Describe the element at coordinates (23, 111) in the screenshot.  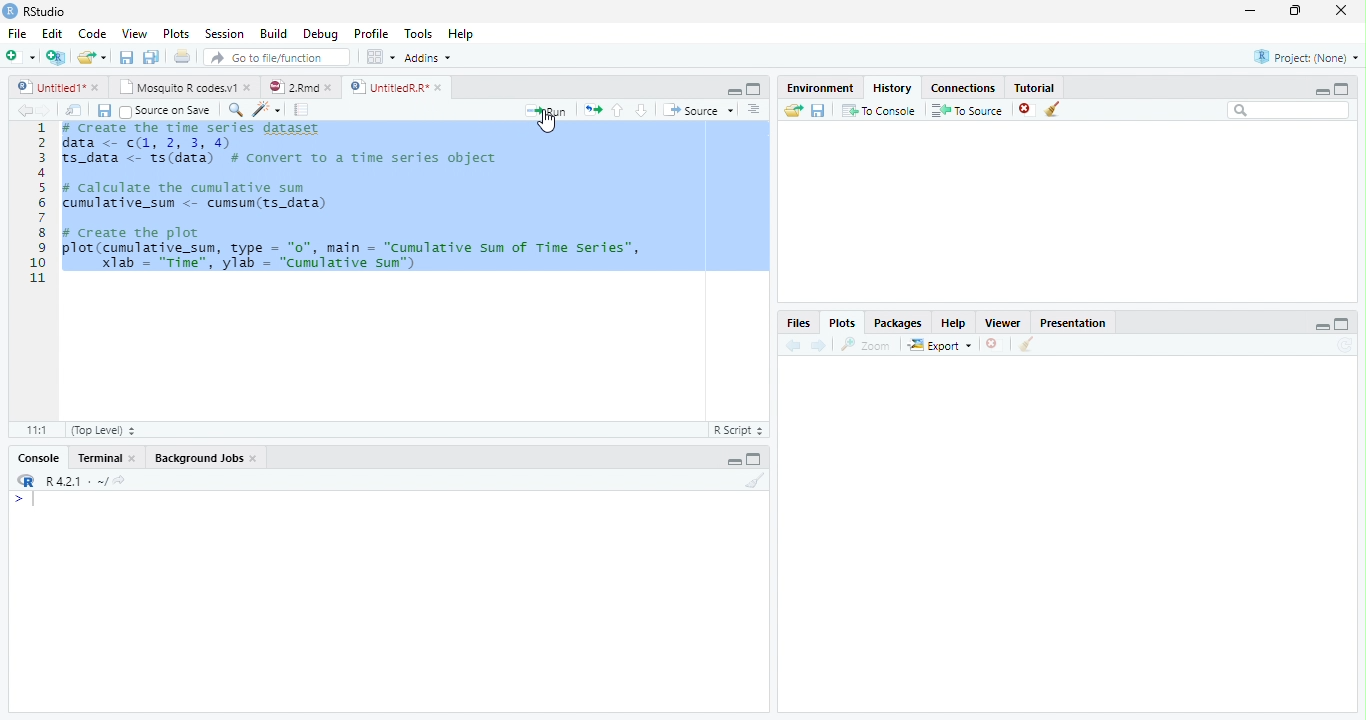
I see `Back` at that location.